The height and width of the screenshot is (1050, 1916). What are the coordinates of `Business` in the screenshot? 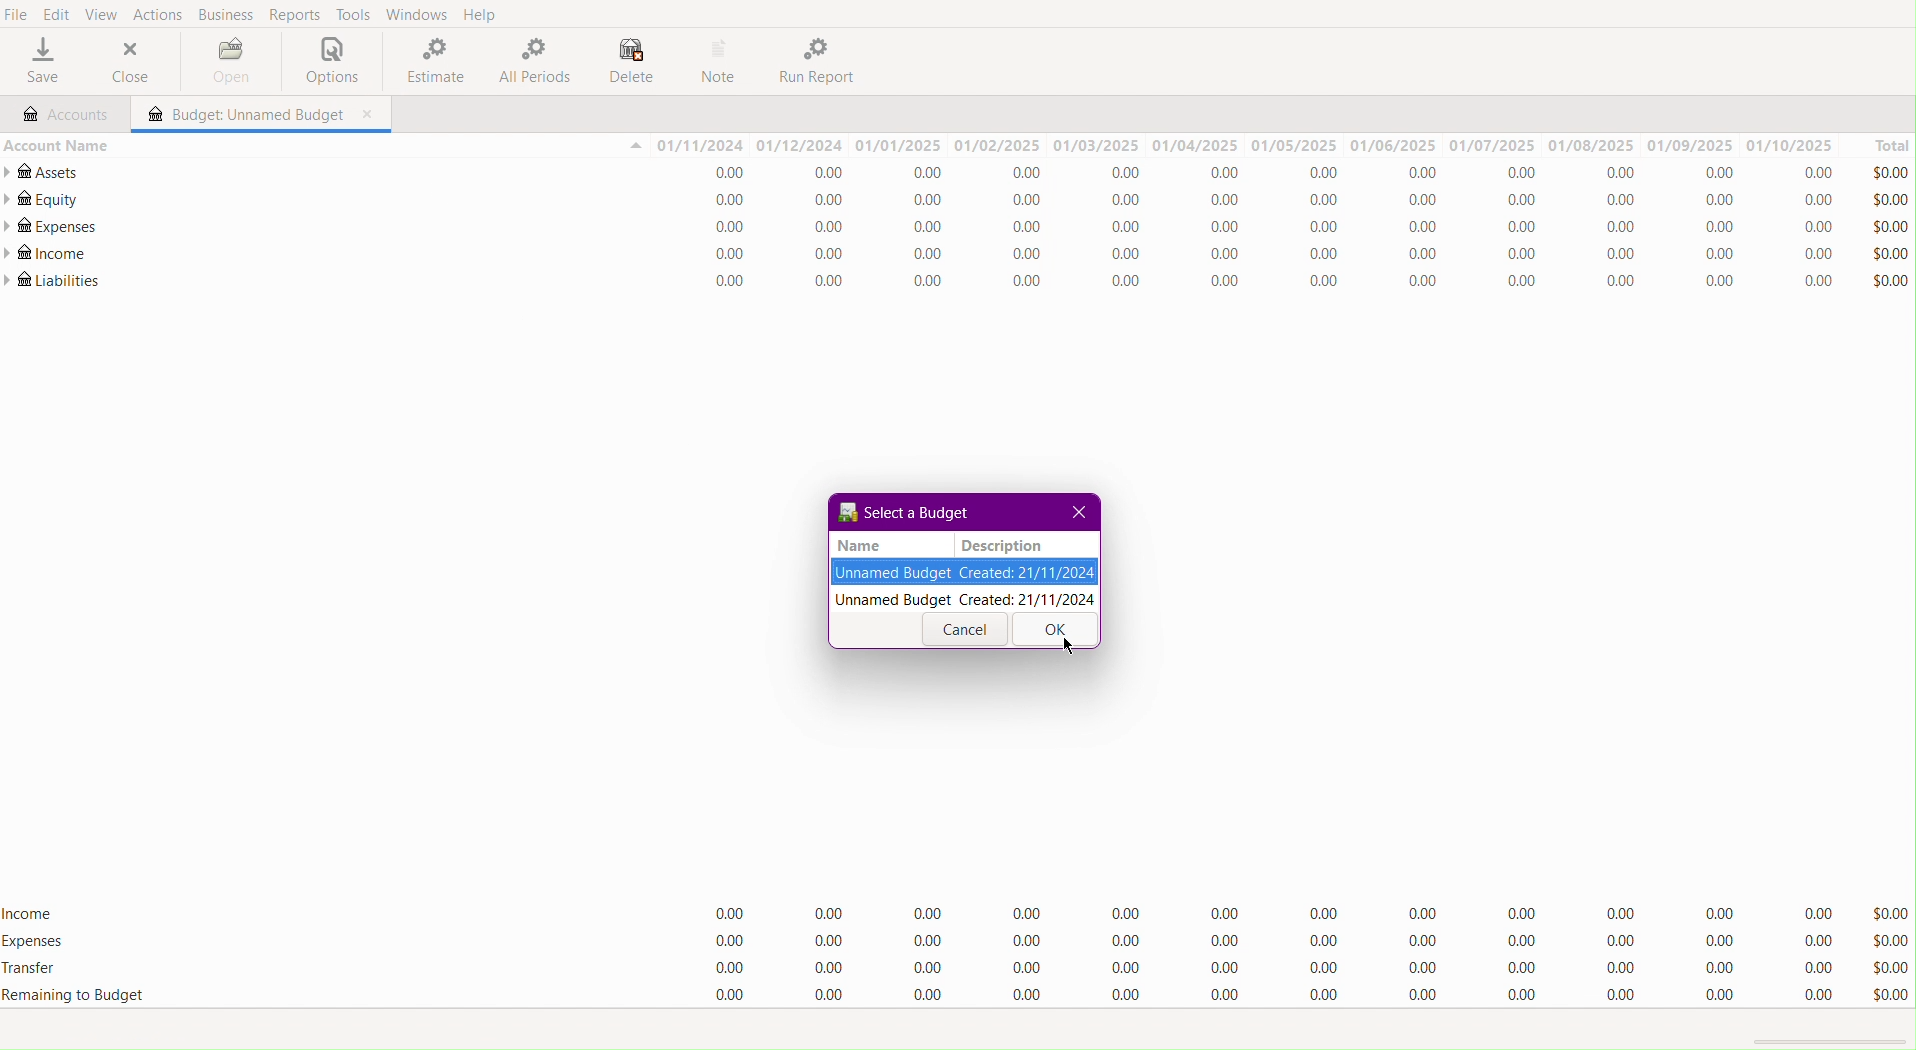 It's located at (227, 14).